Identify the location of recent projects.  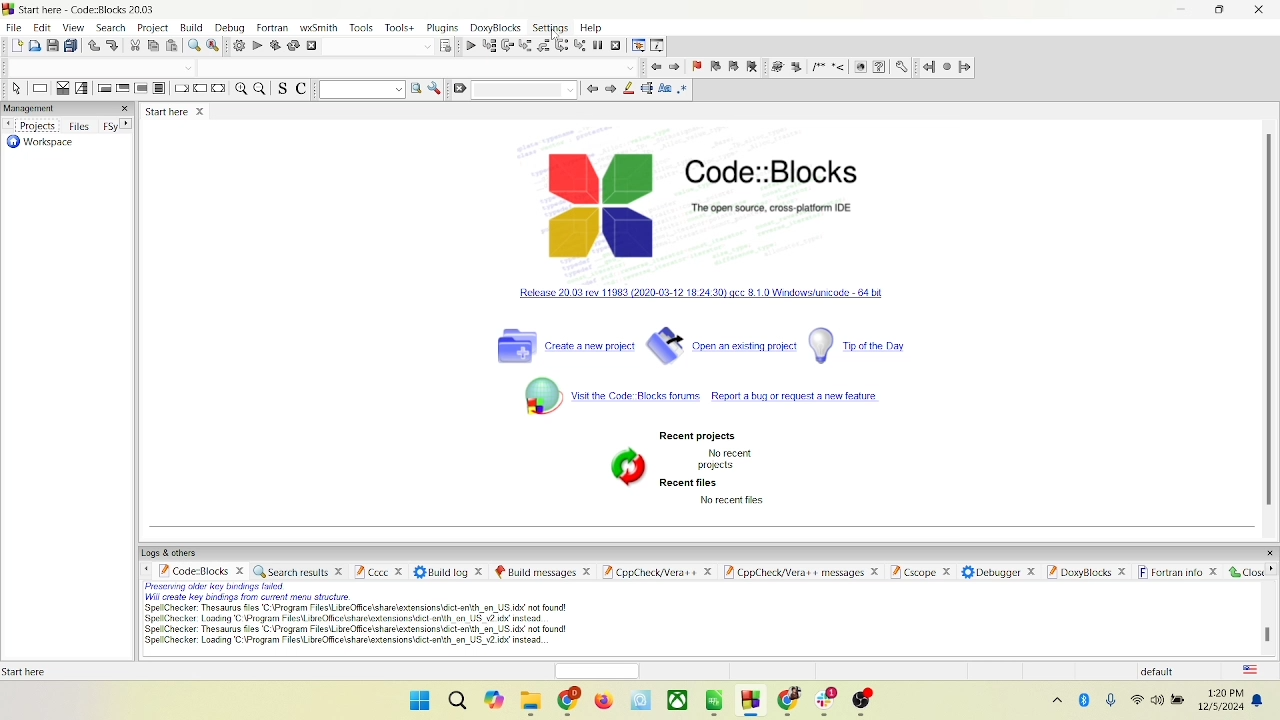
(696, 436).